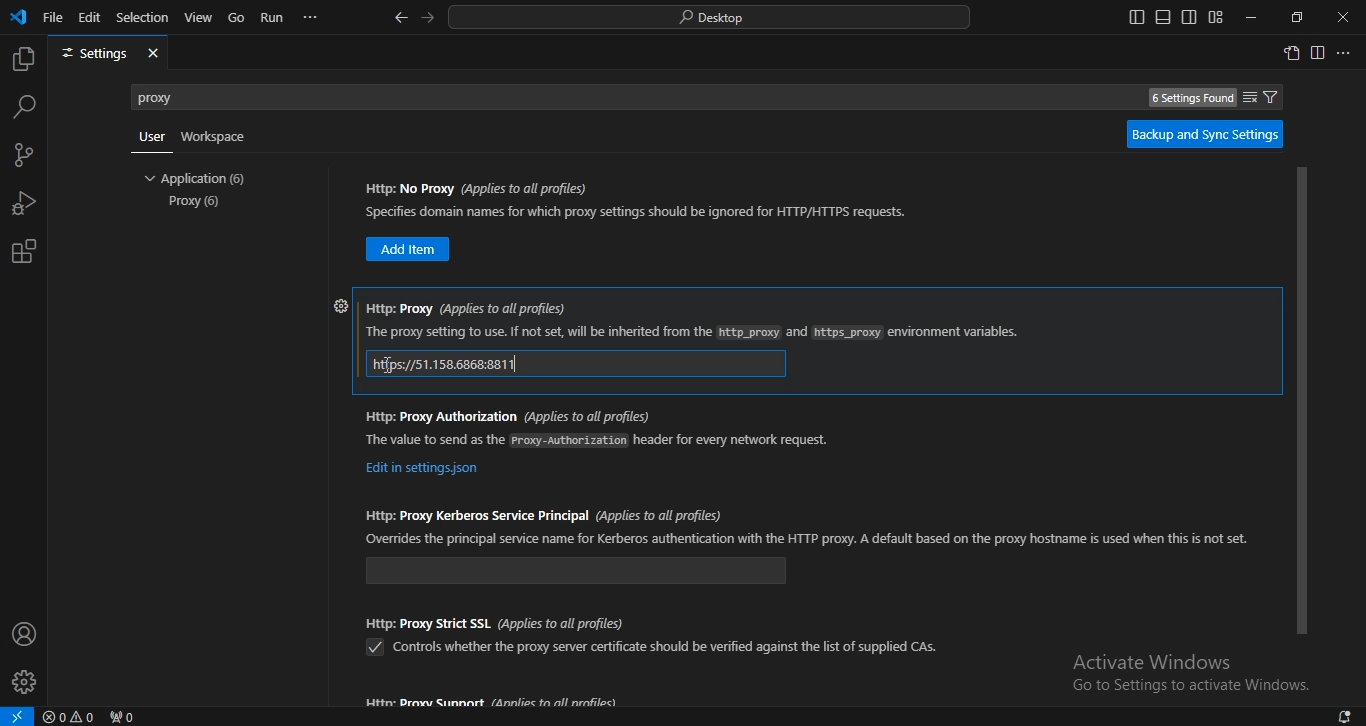  I want to click on https: proxy kerberos service principal, so click(808, 539).